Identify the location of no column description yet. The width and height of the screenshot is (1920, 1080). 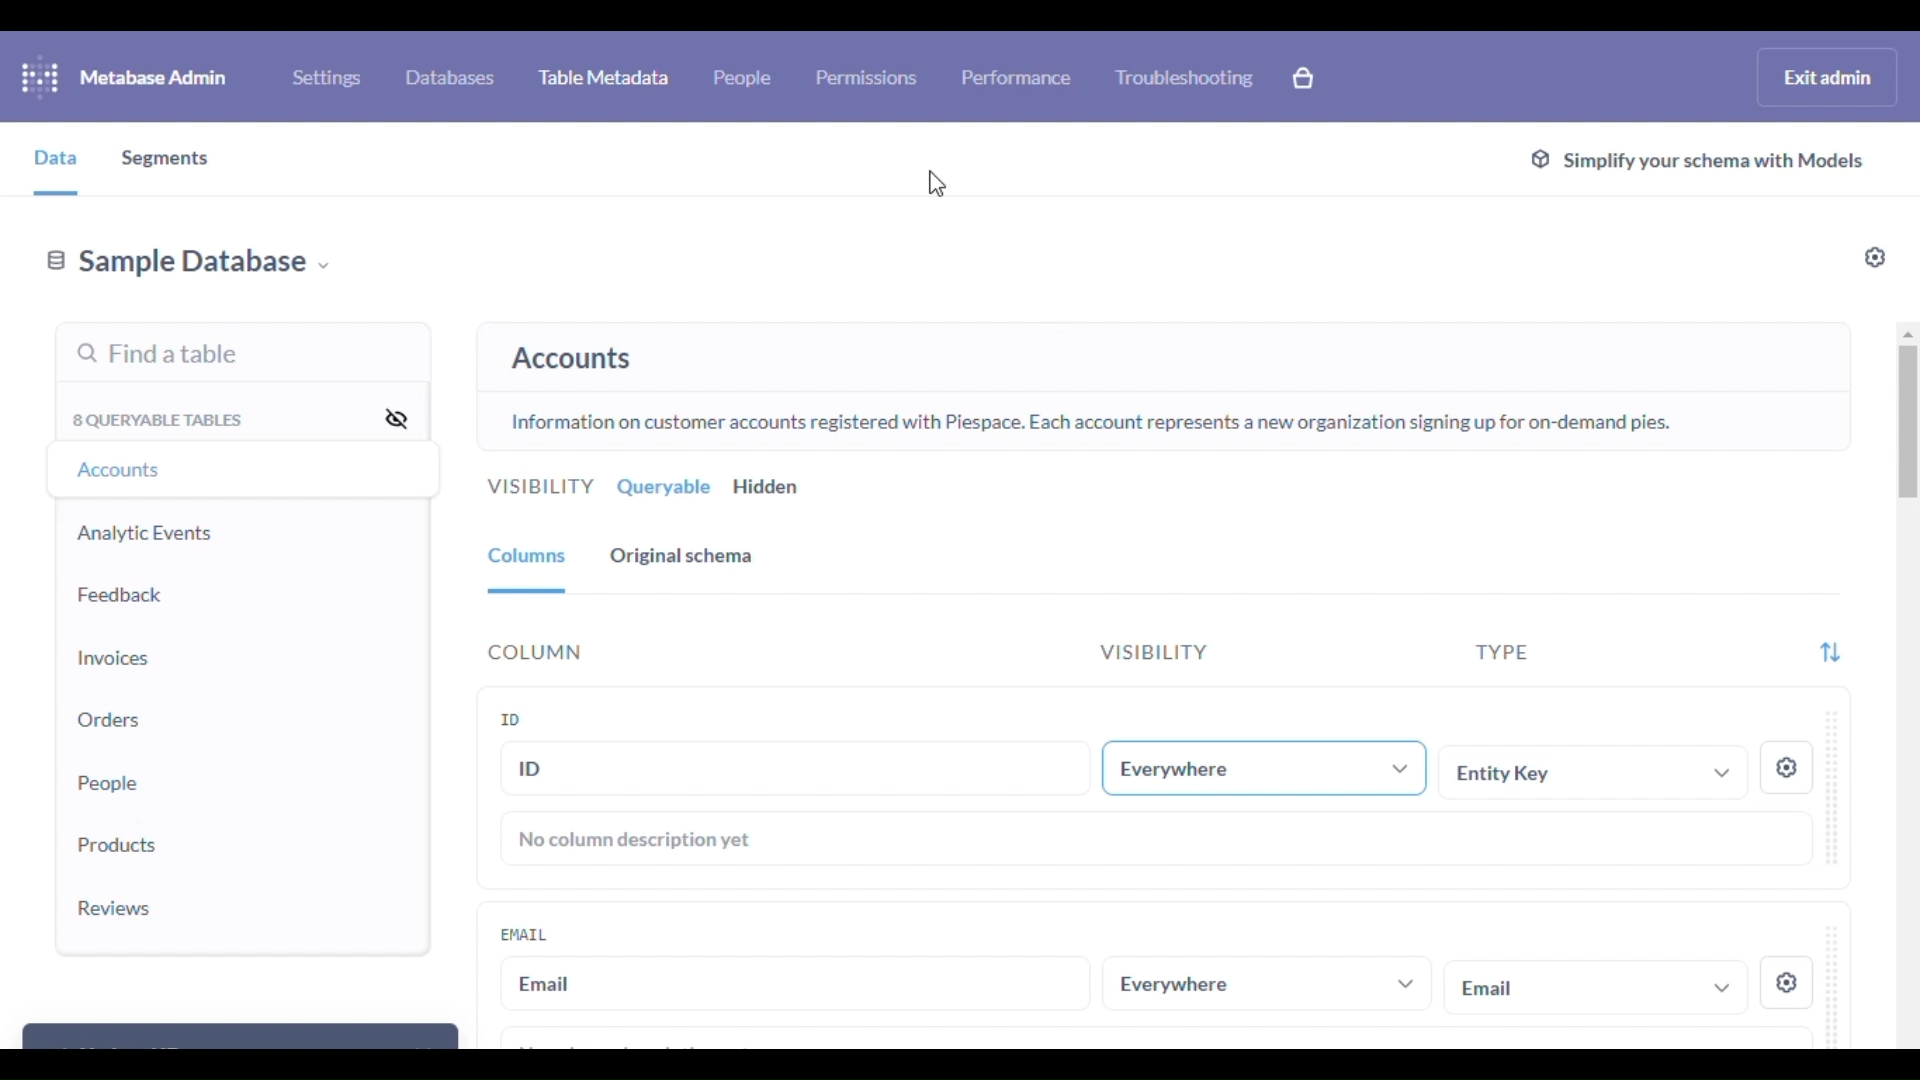
(637, 840).